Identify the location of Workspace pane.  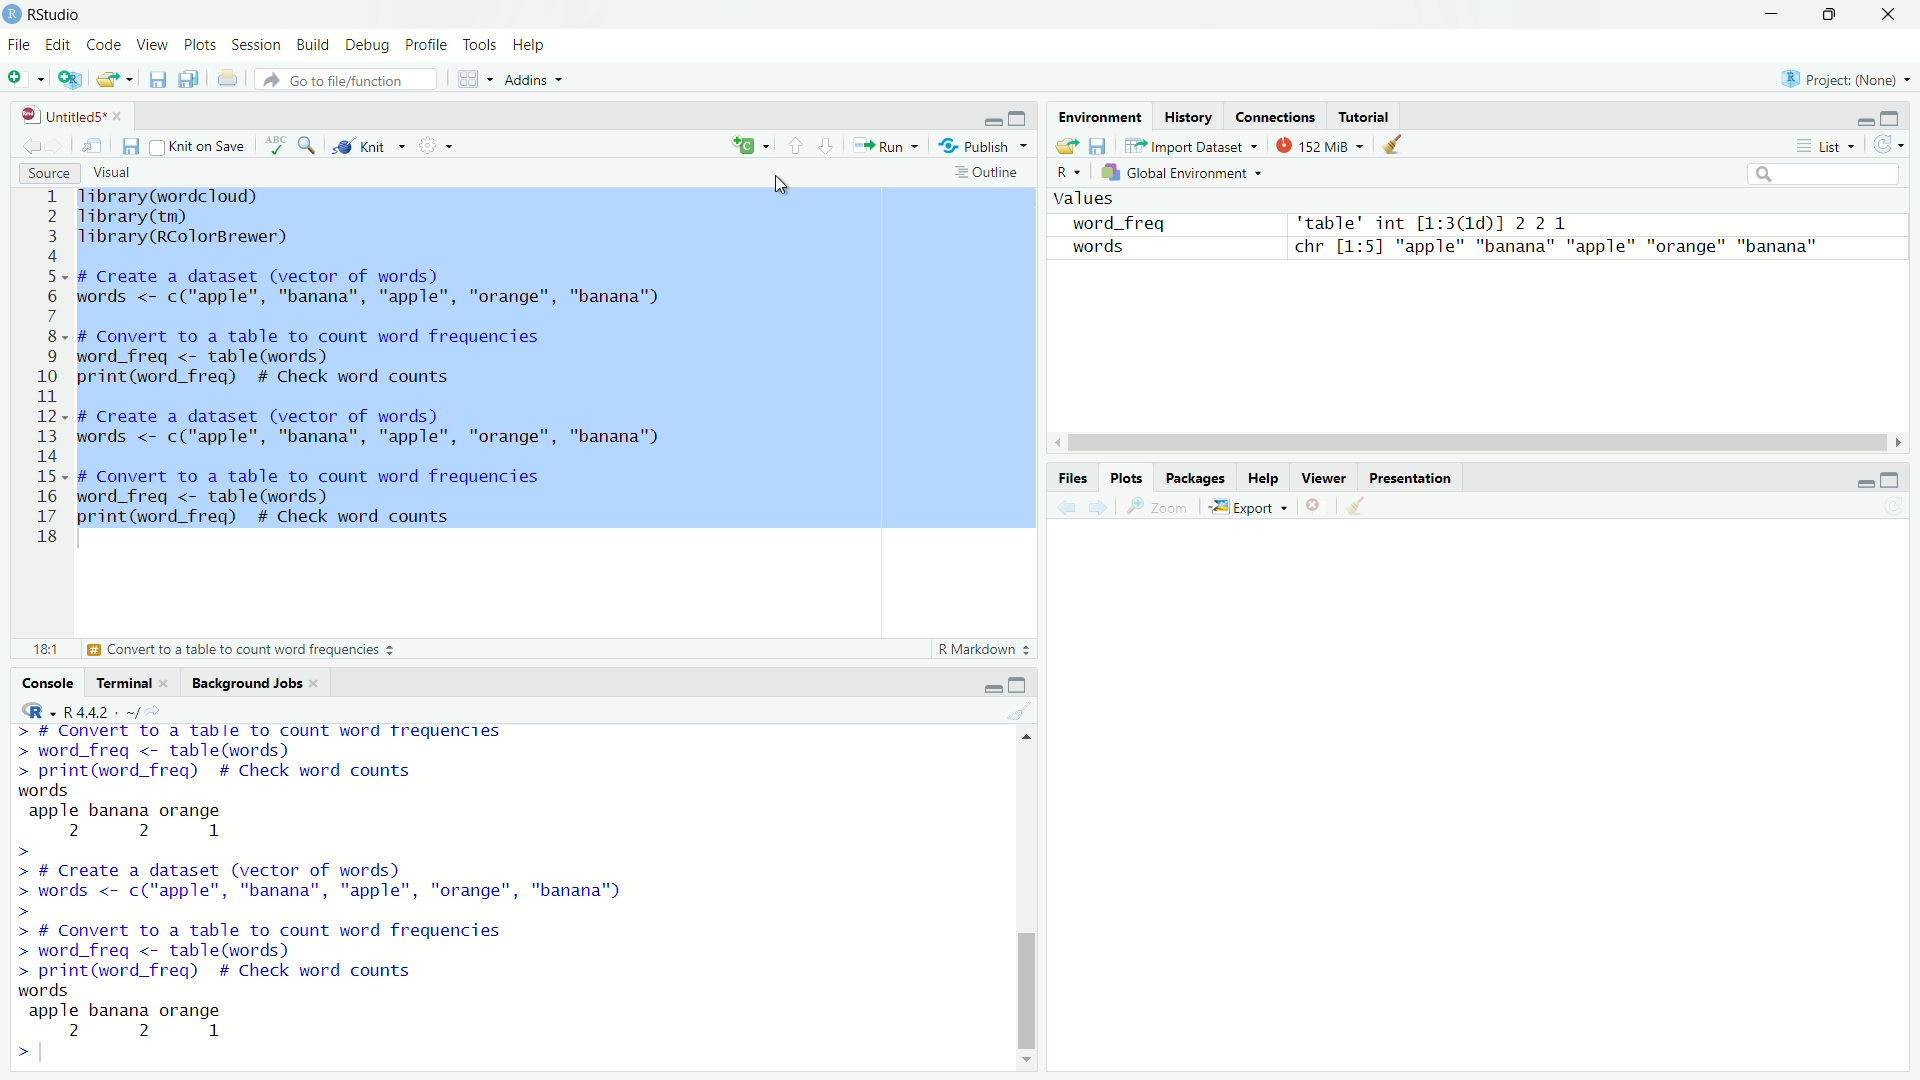
(475, 78).